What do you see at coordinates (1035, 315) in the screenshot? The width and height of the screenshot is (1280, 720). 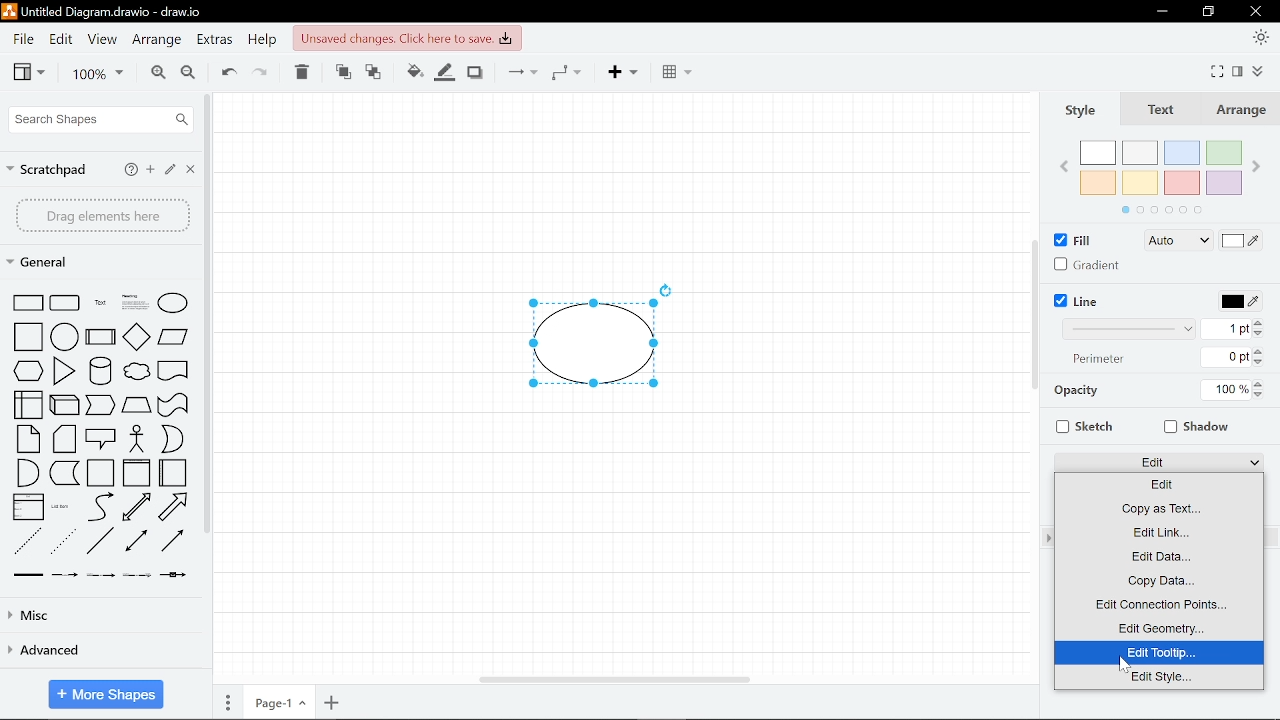 I see `vertical scrollbar` at bounding box center [1035, 315].